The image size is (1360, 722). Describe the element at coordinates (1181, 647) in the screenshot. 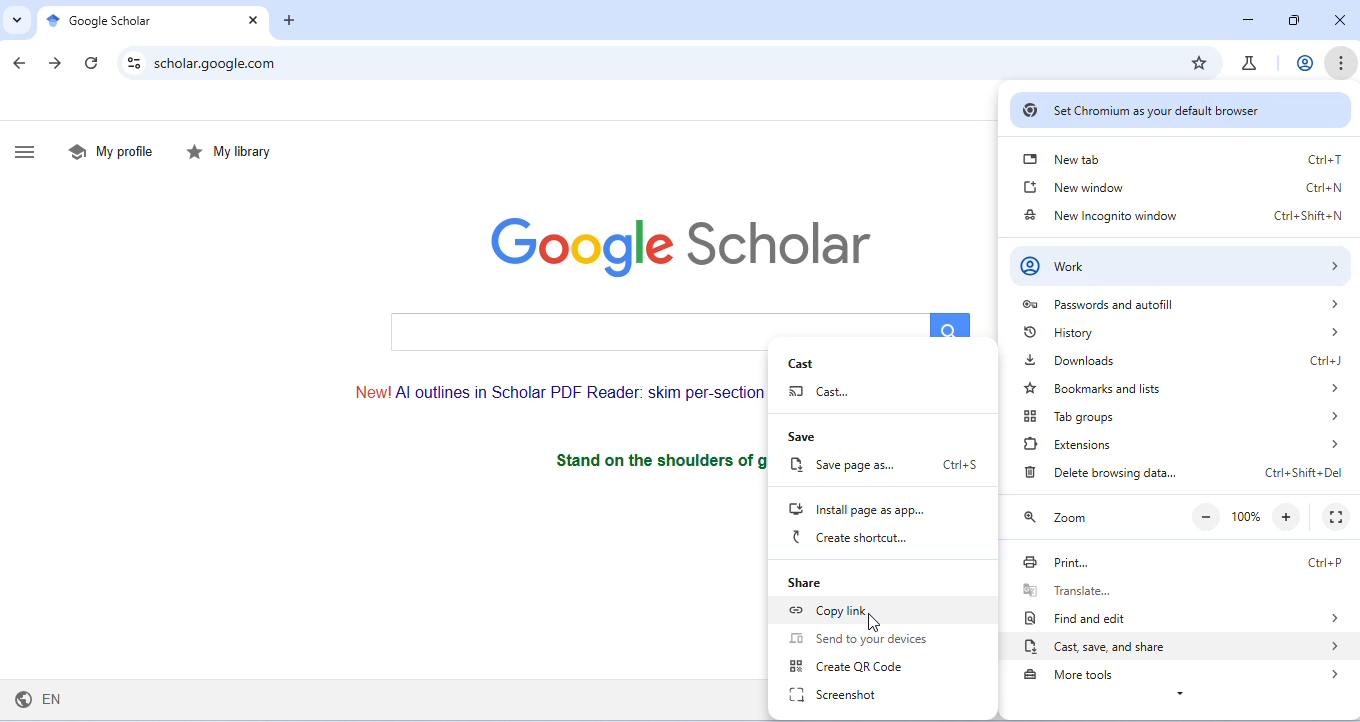

I see `cast, save and share` at that location.